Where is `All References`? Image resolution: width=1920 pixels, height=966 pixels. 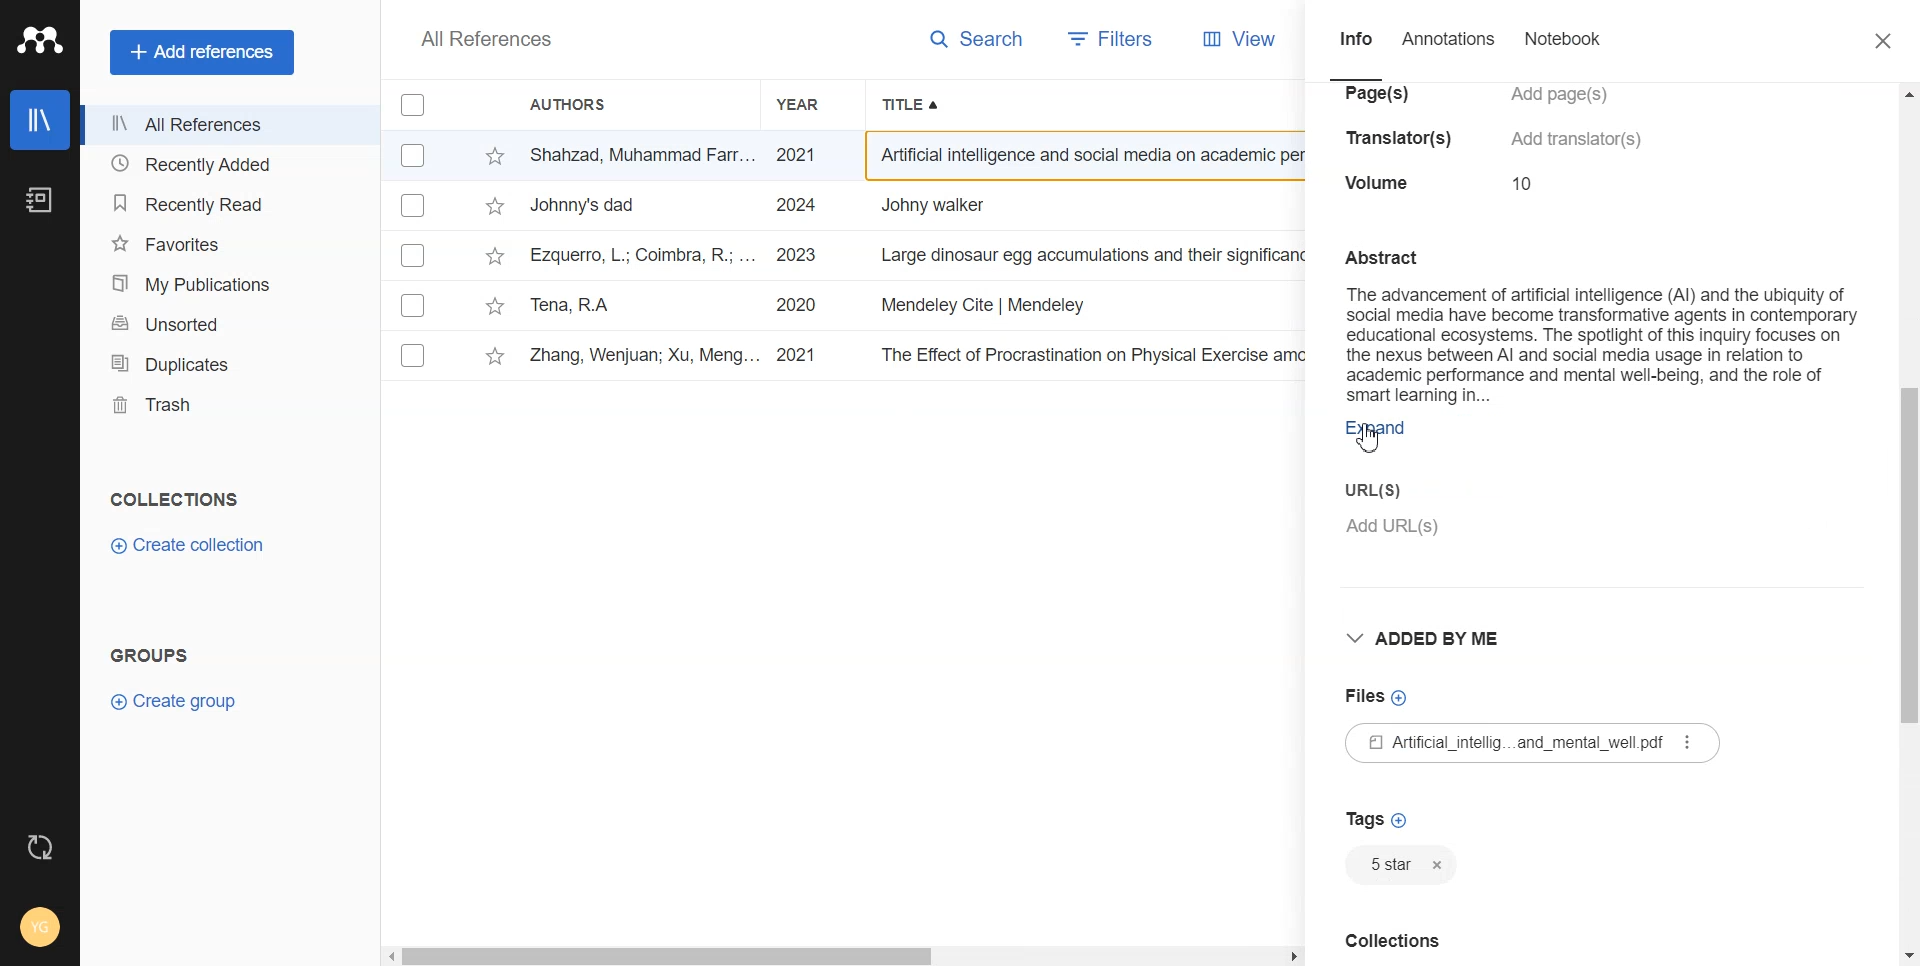 All References is located at coordinates (504, 38).